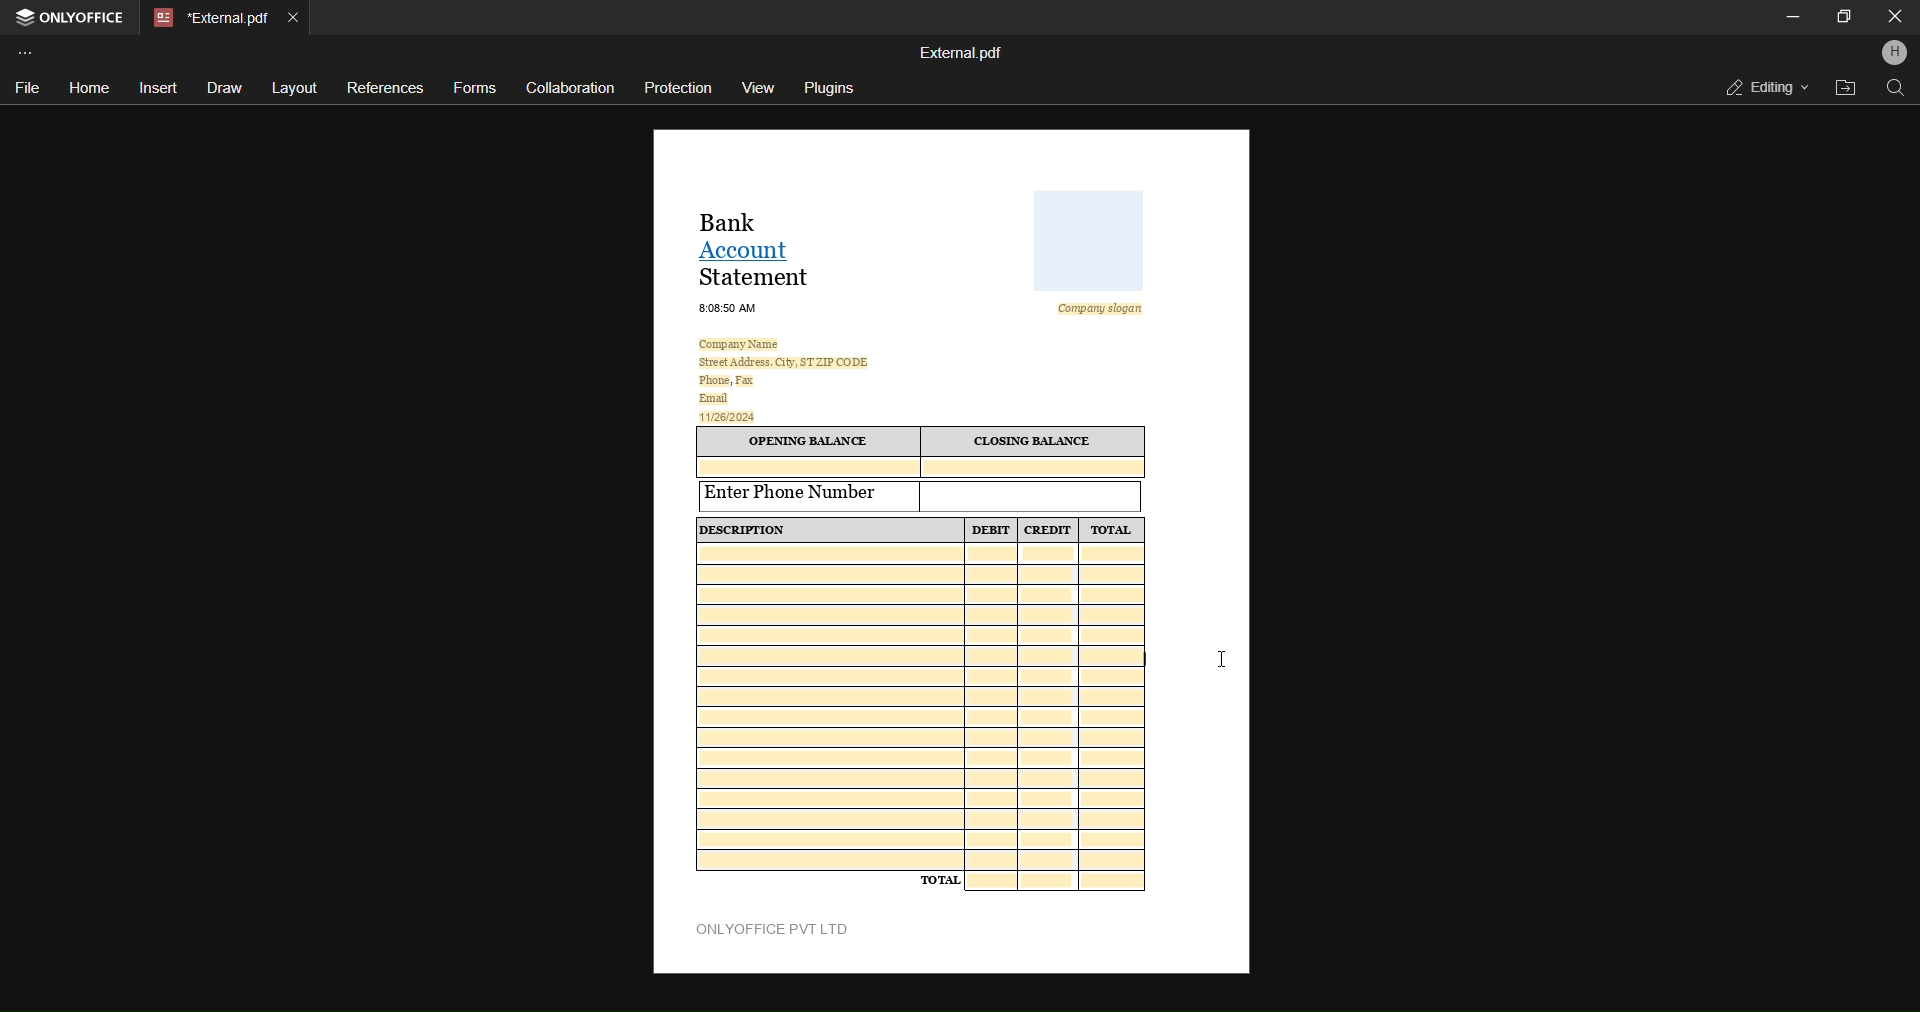 The height and width of the screenshot is (1012, 1920). I want to click on collaboration, so click(569, 87).